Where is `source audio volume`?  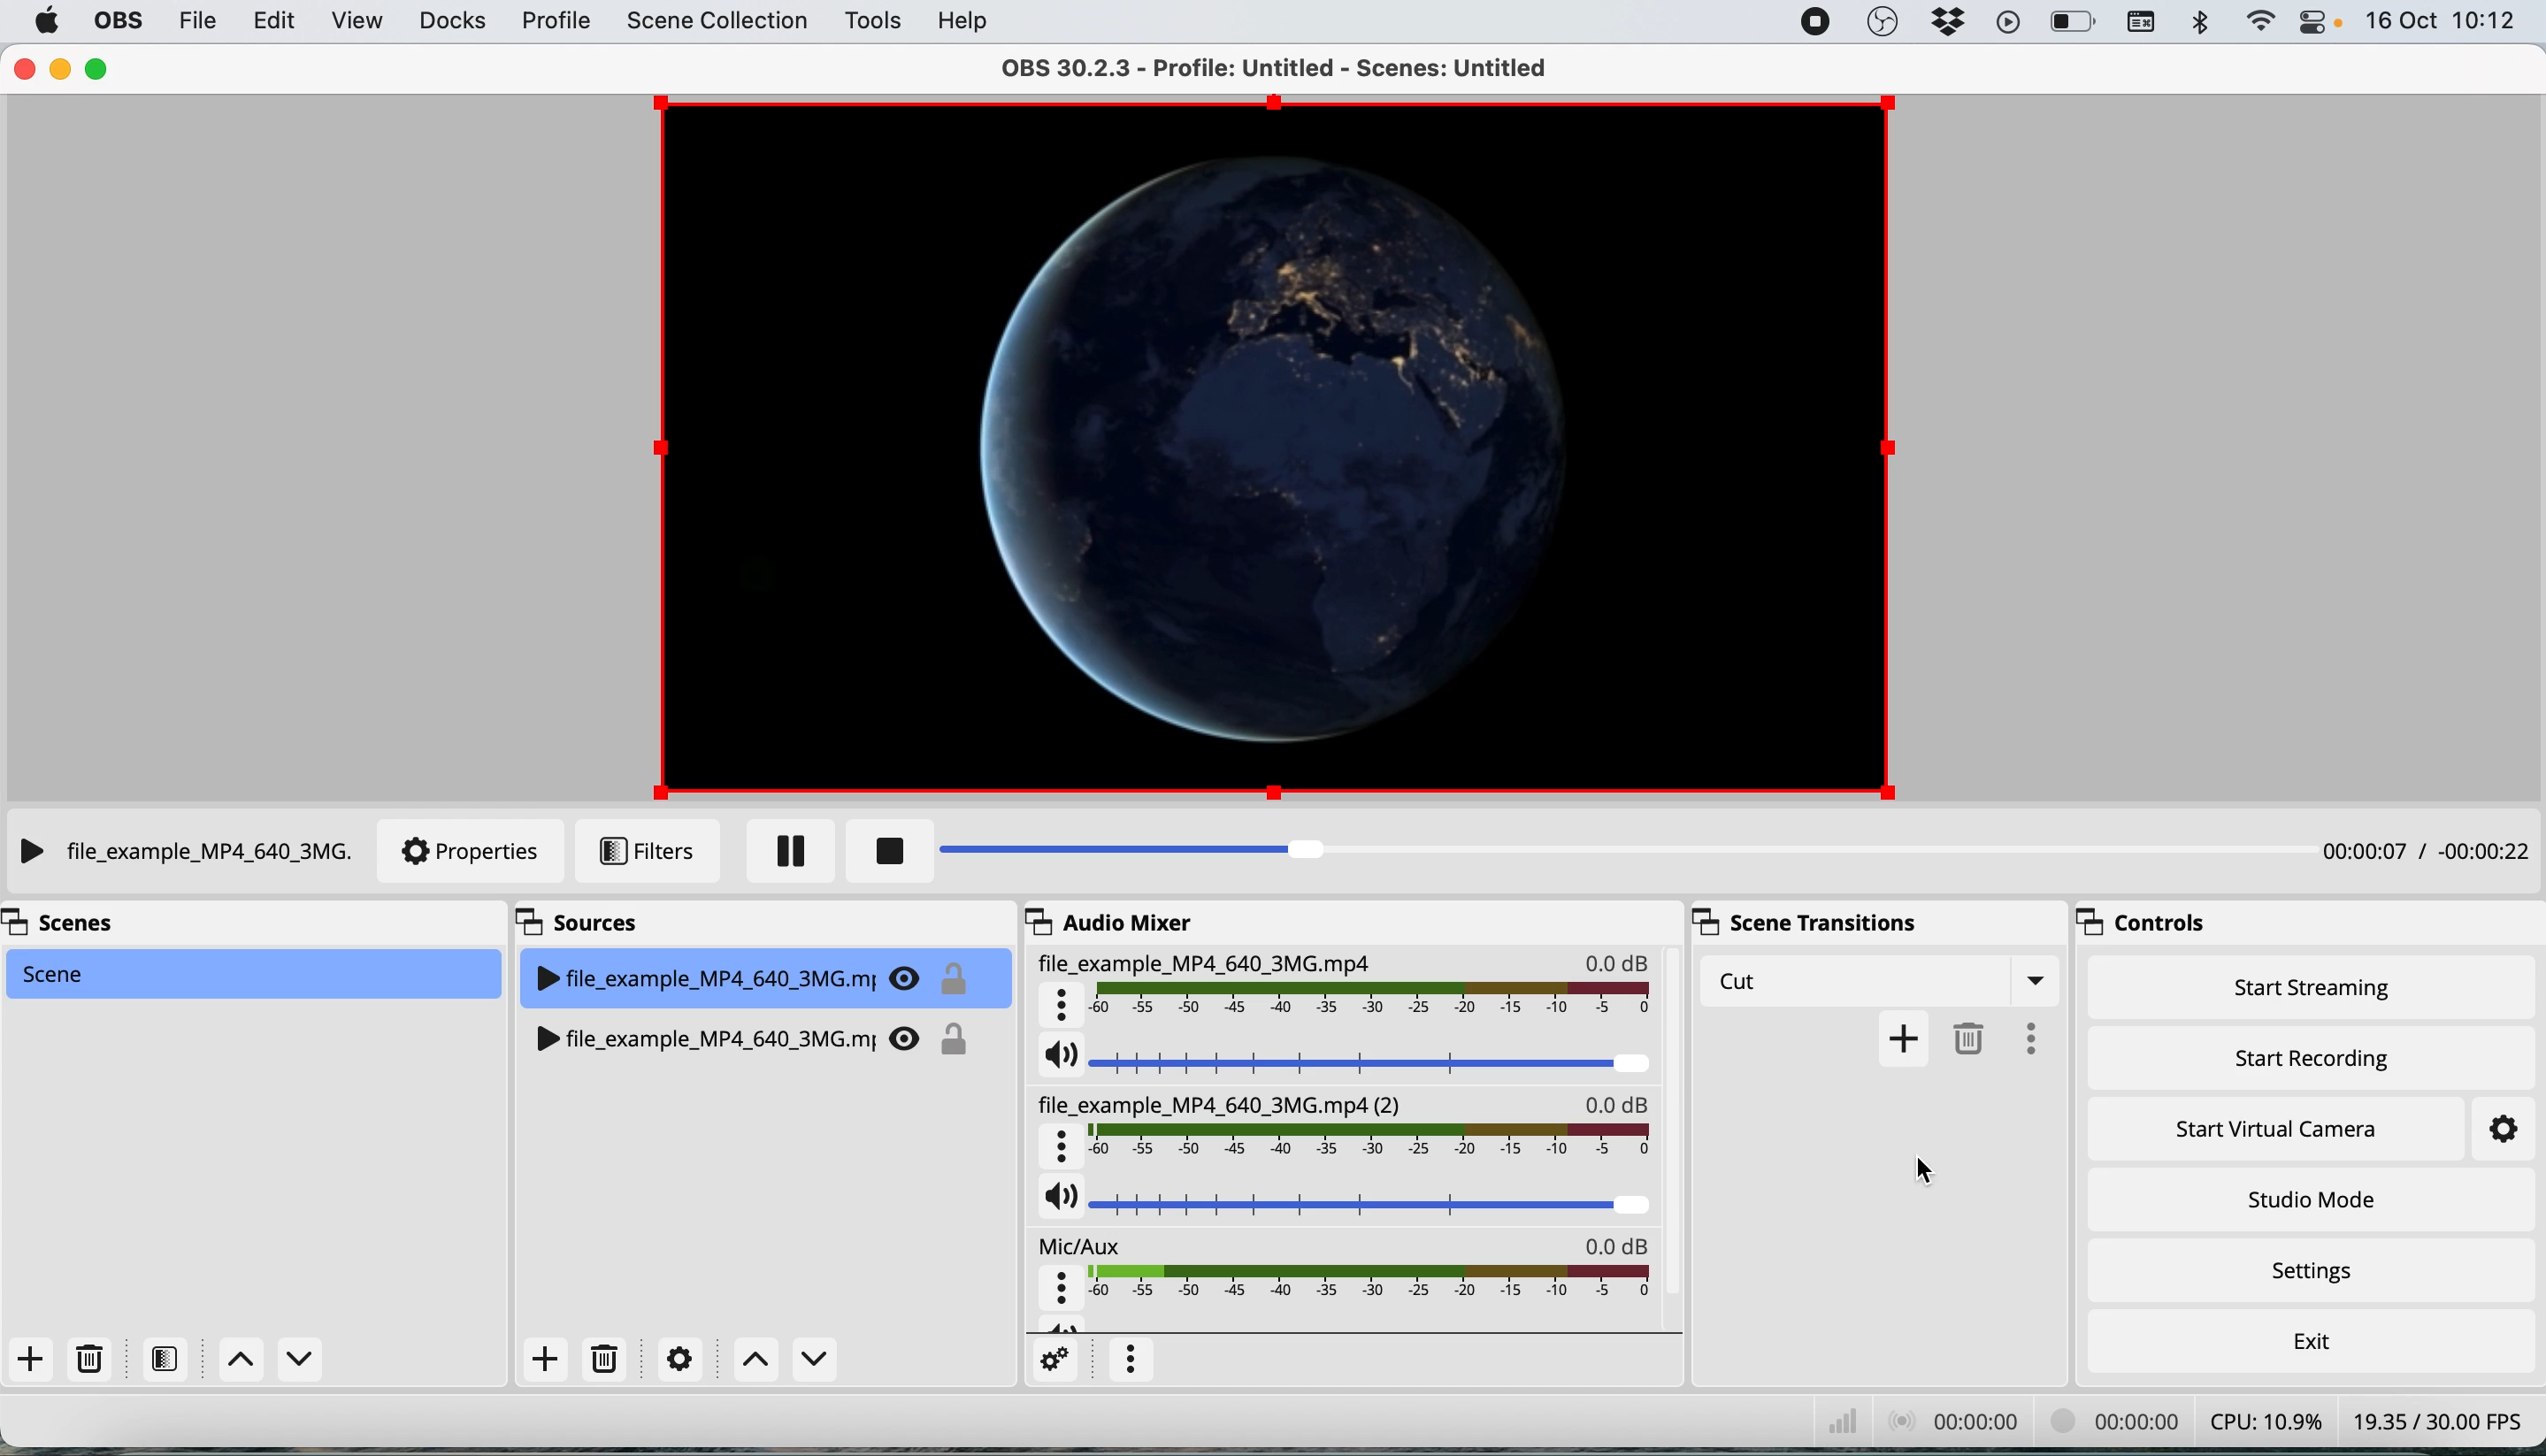
source audio volume is located at coordinates (1345, 1193).